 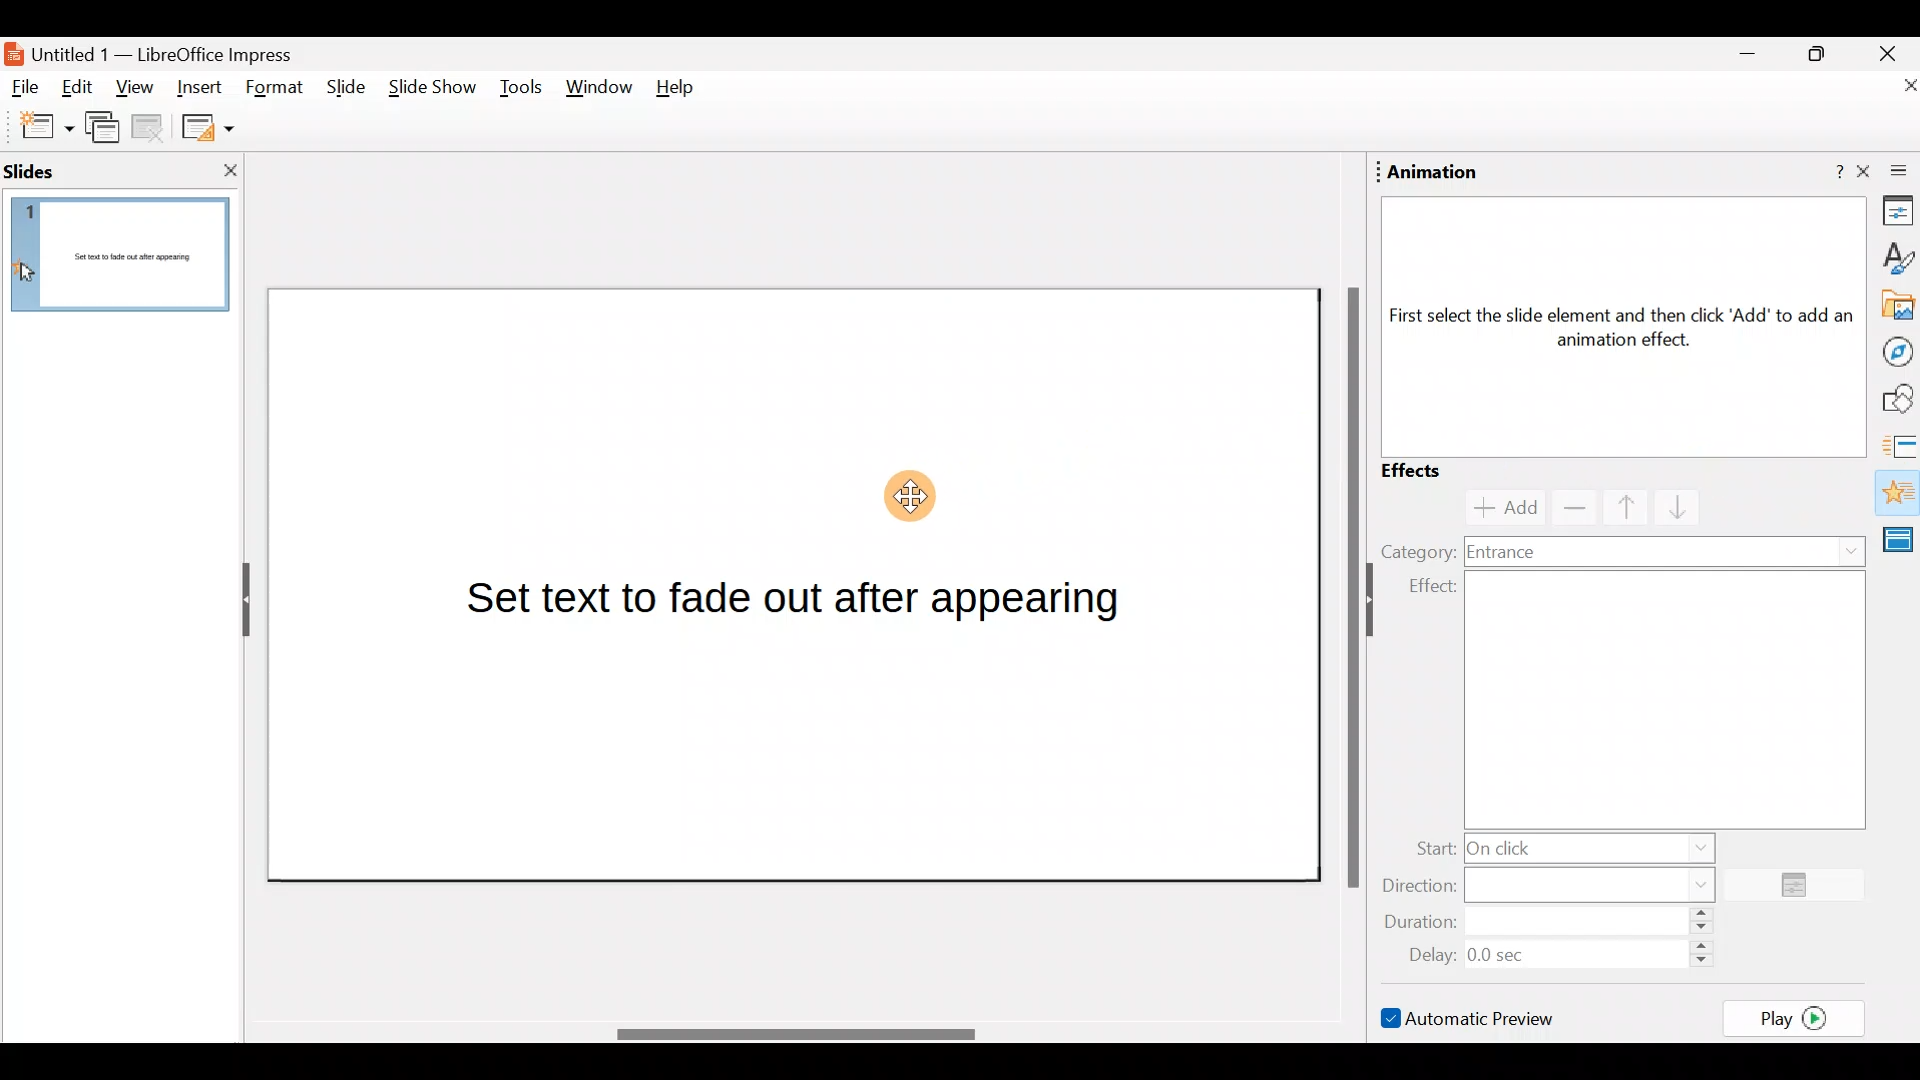 What do you see at coordinates (206, 126) in the screenshot?
I see `Slide layout` at bounding box center [206, 126].